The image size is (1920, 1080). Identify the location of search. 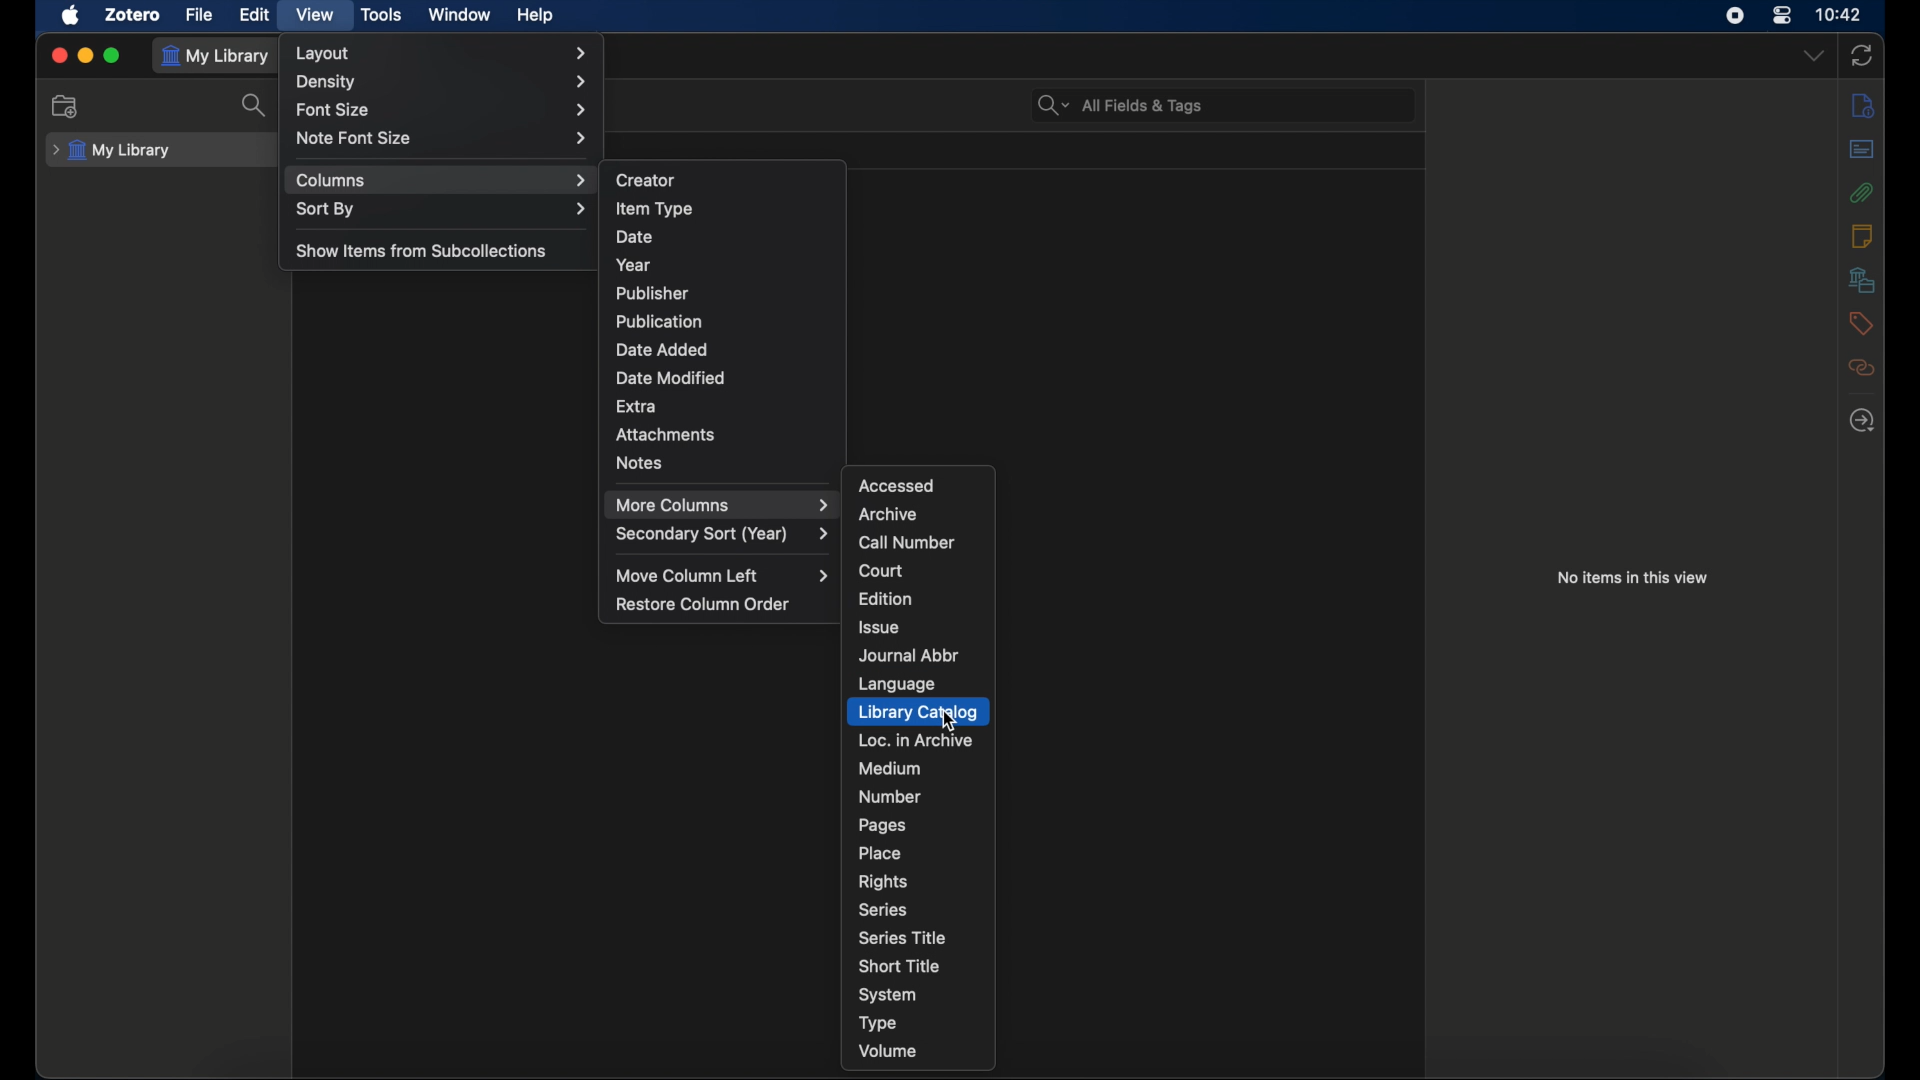
(256, 106).